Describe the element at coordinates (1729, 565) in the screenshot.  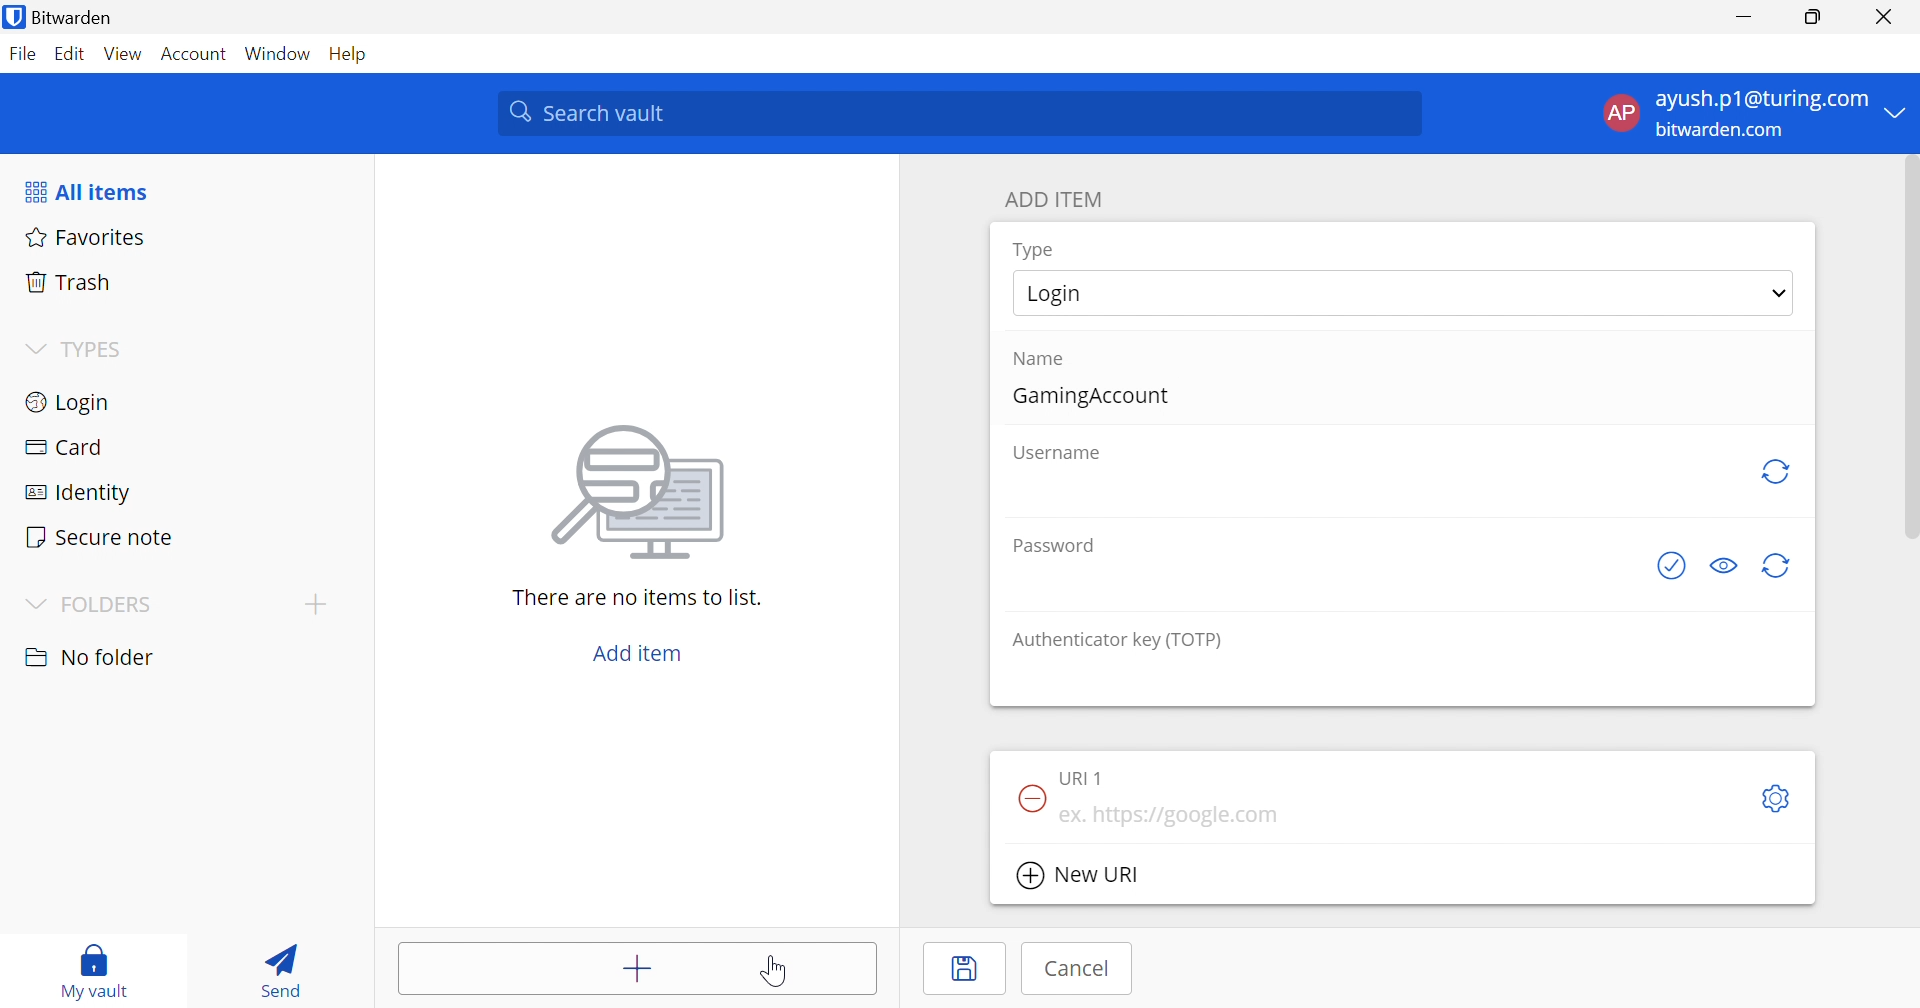
I see `Toggle visibility` at that location.